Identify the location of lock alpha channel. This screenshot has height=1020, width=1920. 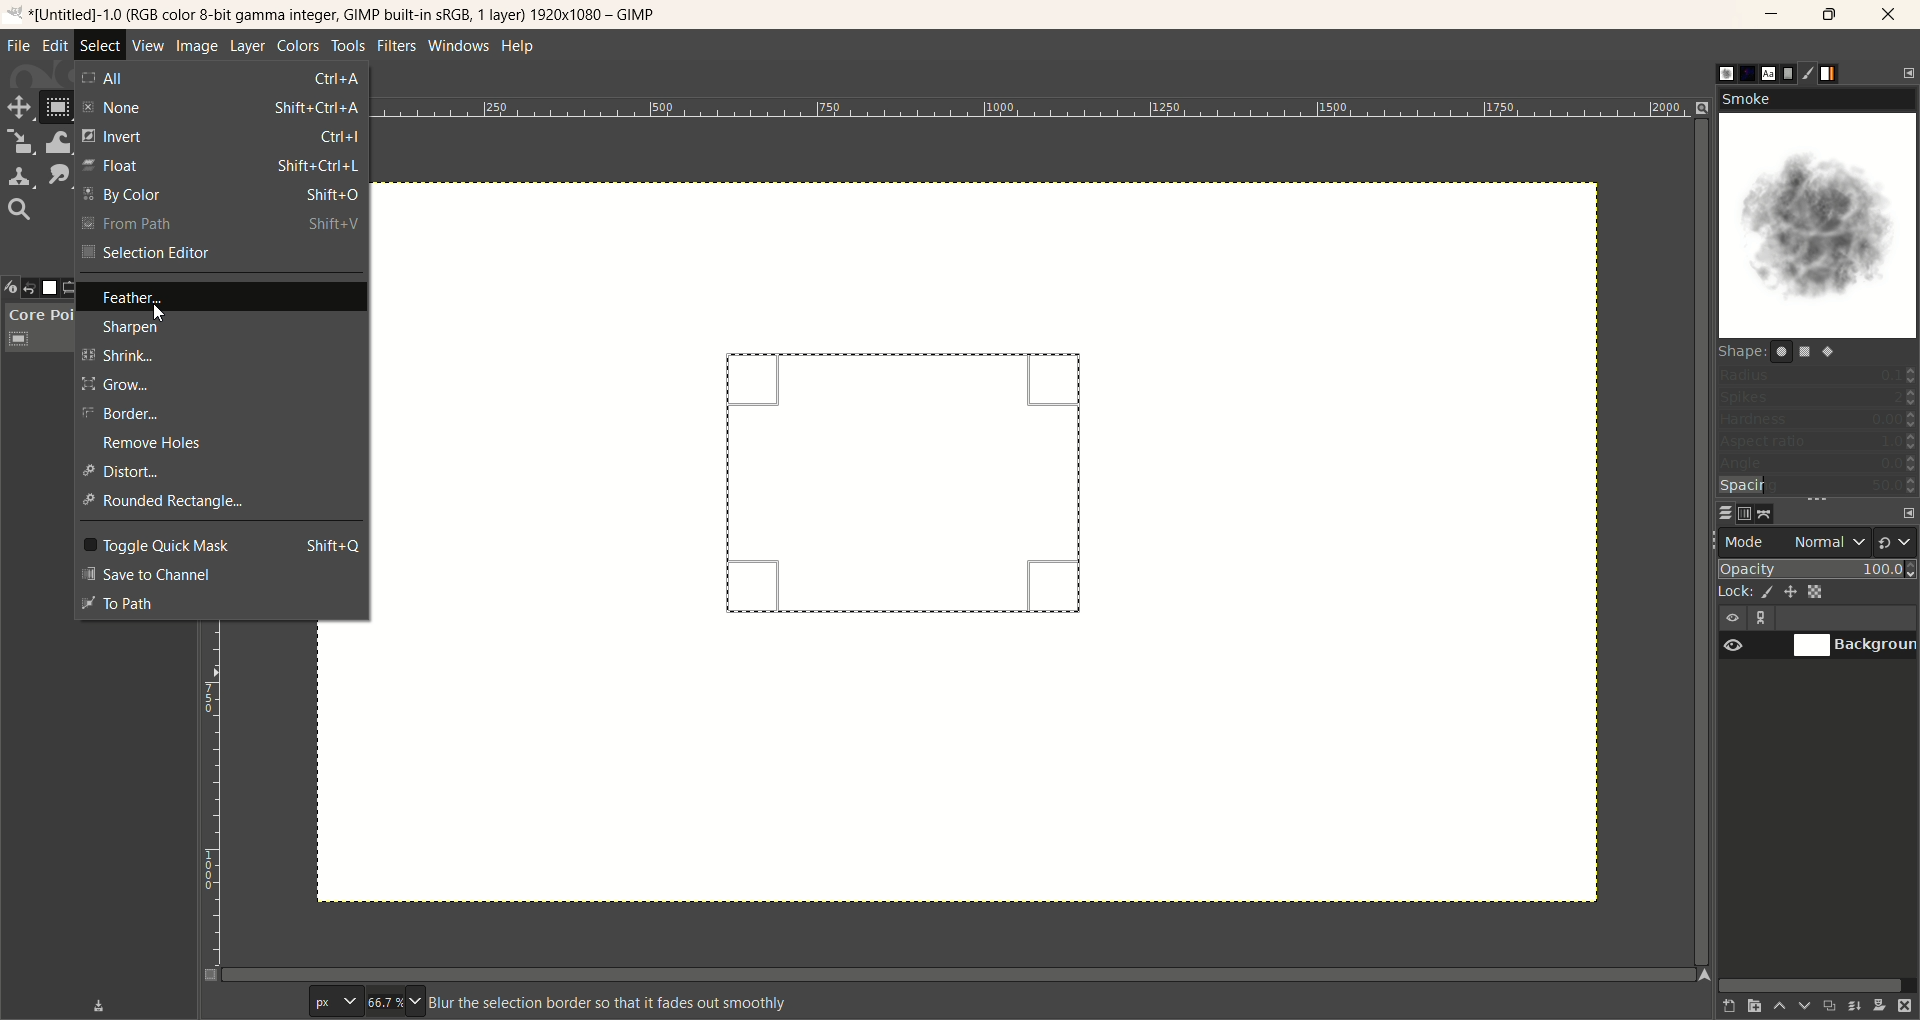
(1815, 592).